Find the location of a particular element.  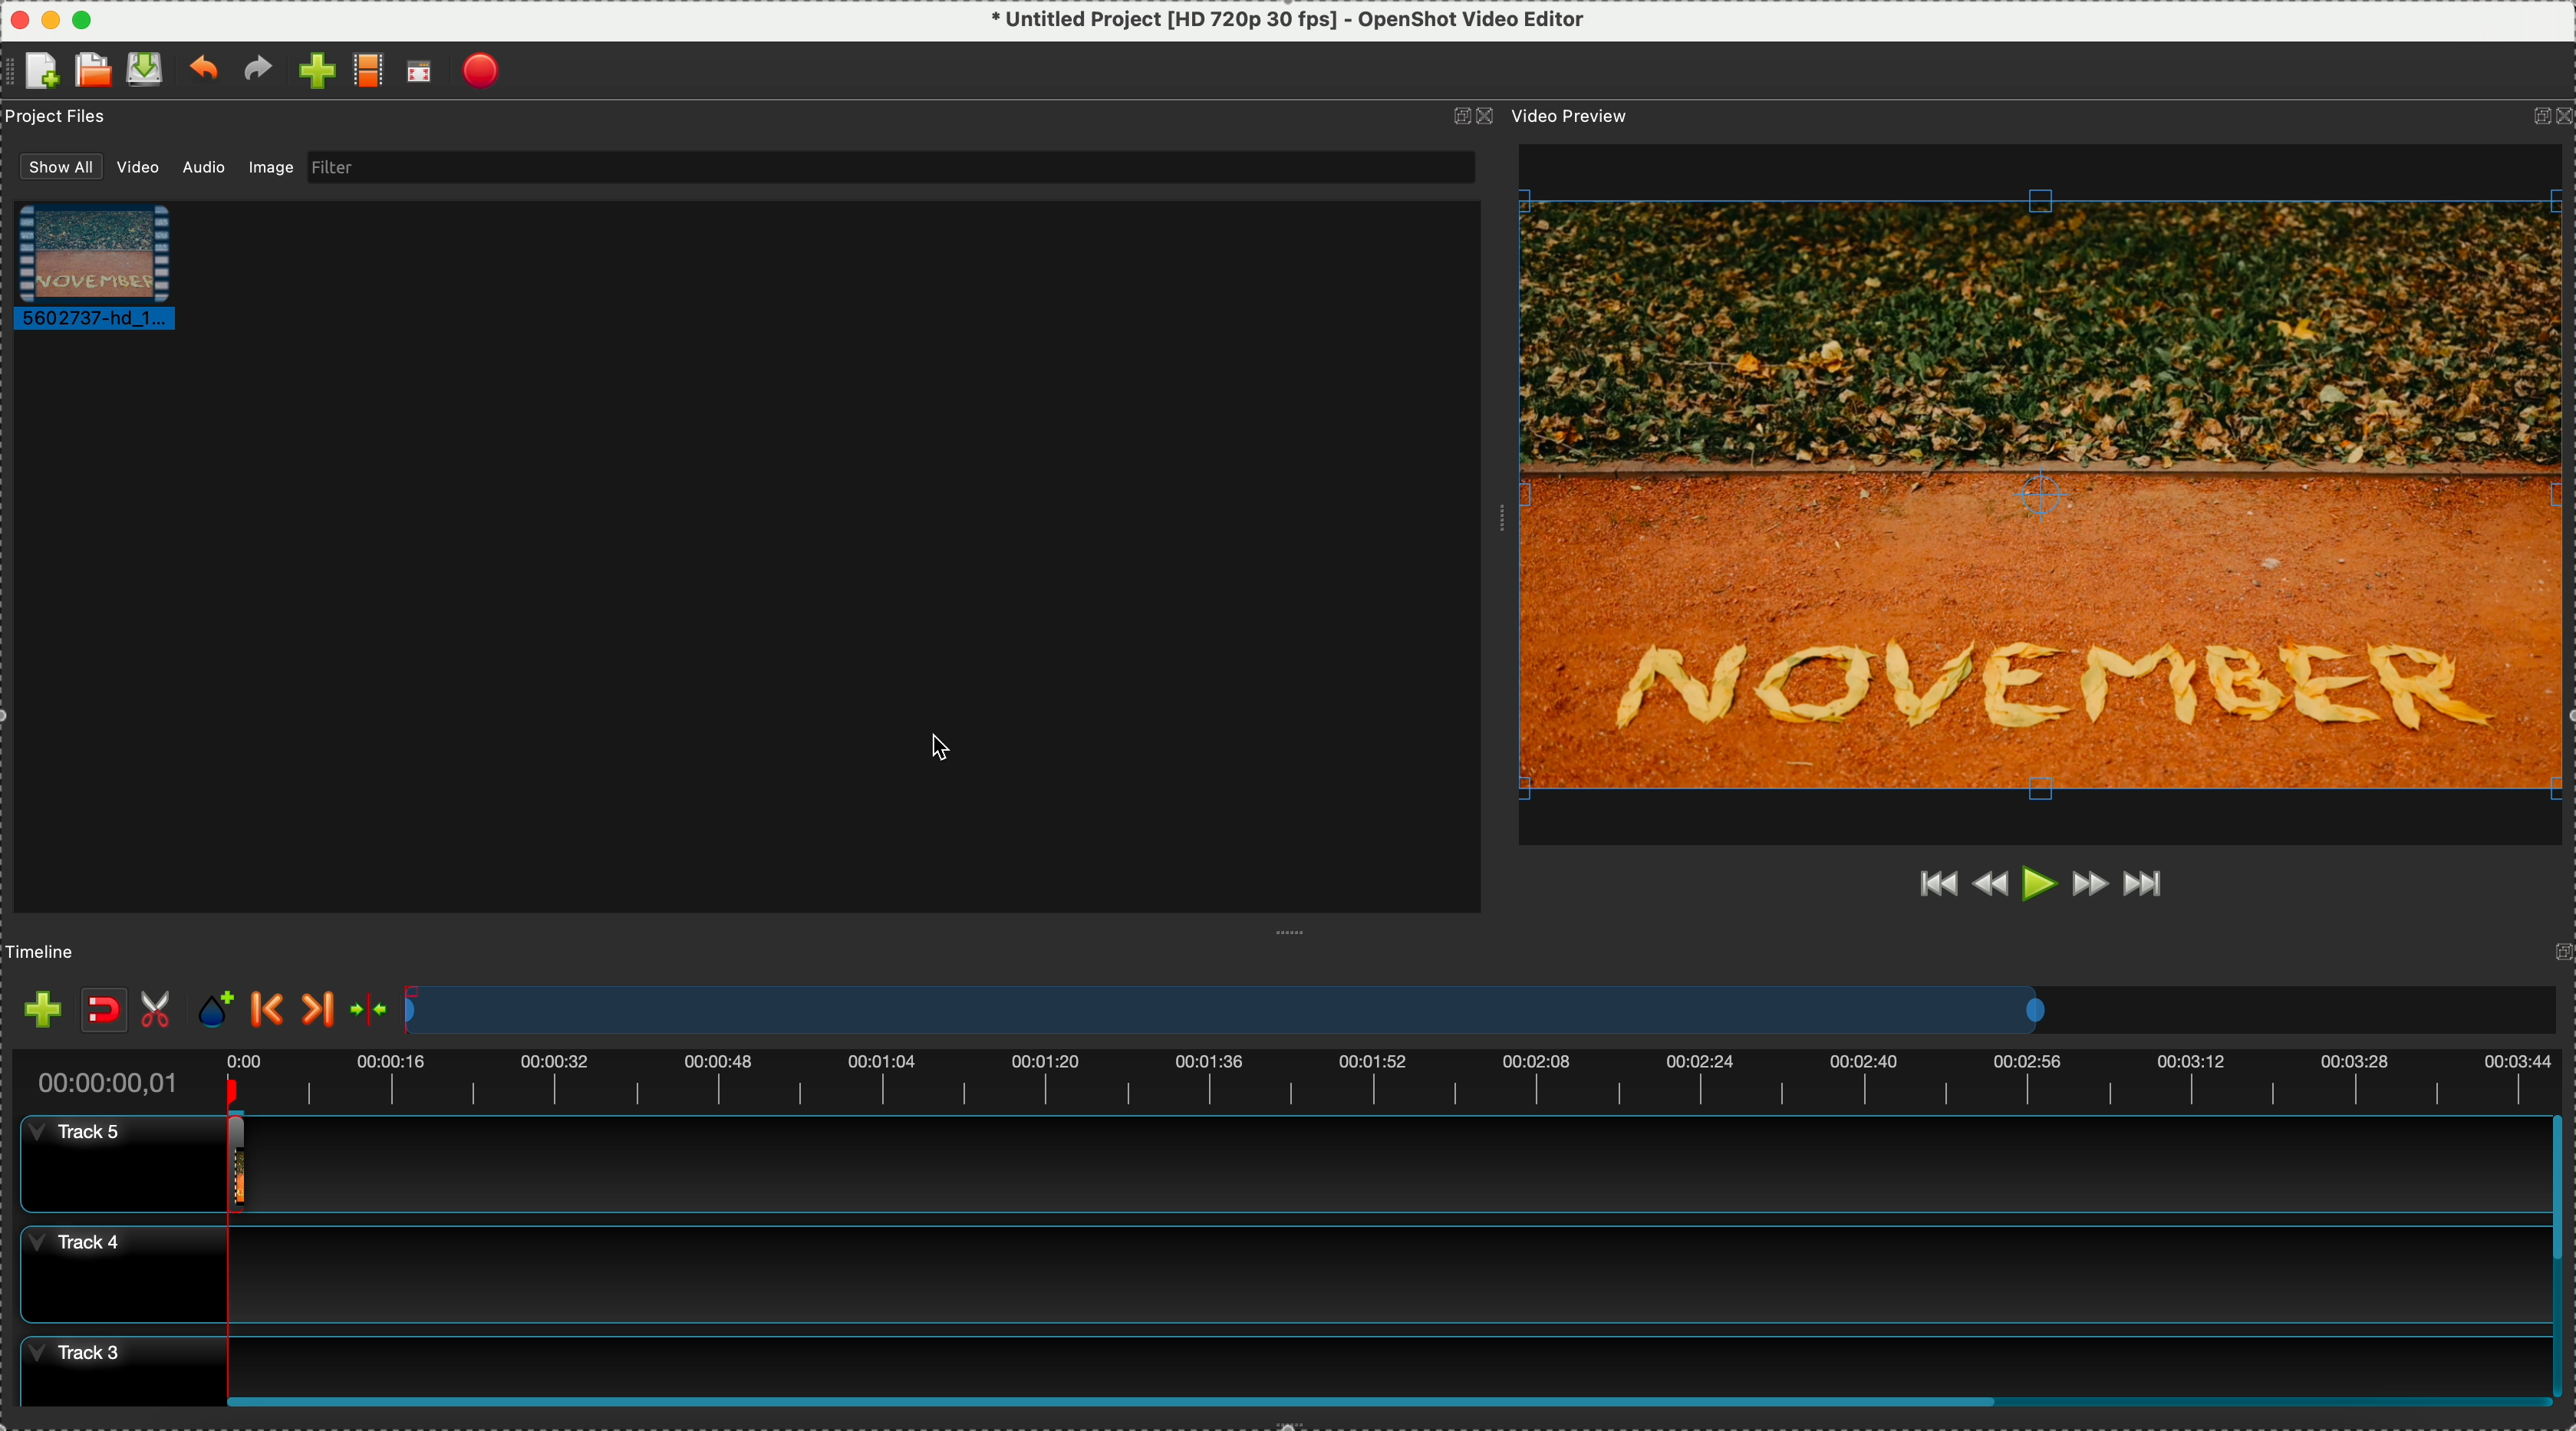

project files is located at coordinates (58, 119).